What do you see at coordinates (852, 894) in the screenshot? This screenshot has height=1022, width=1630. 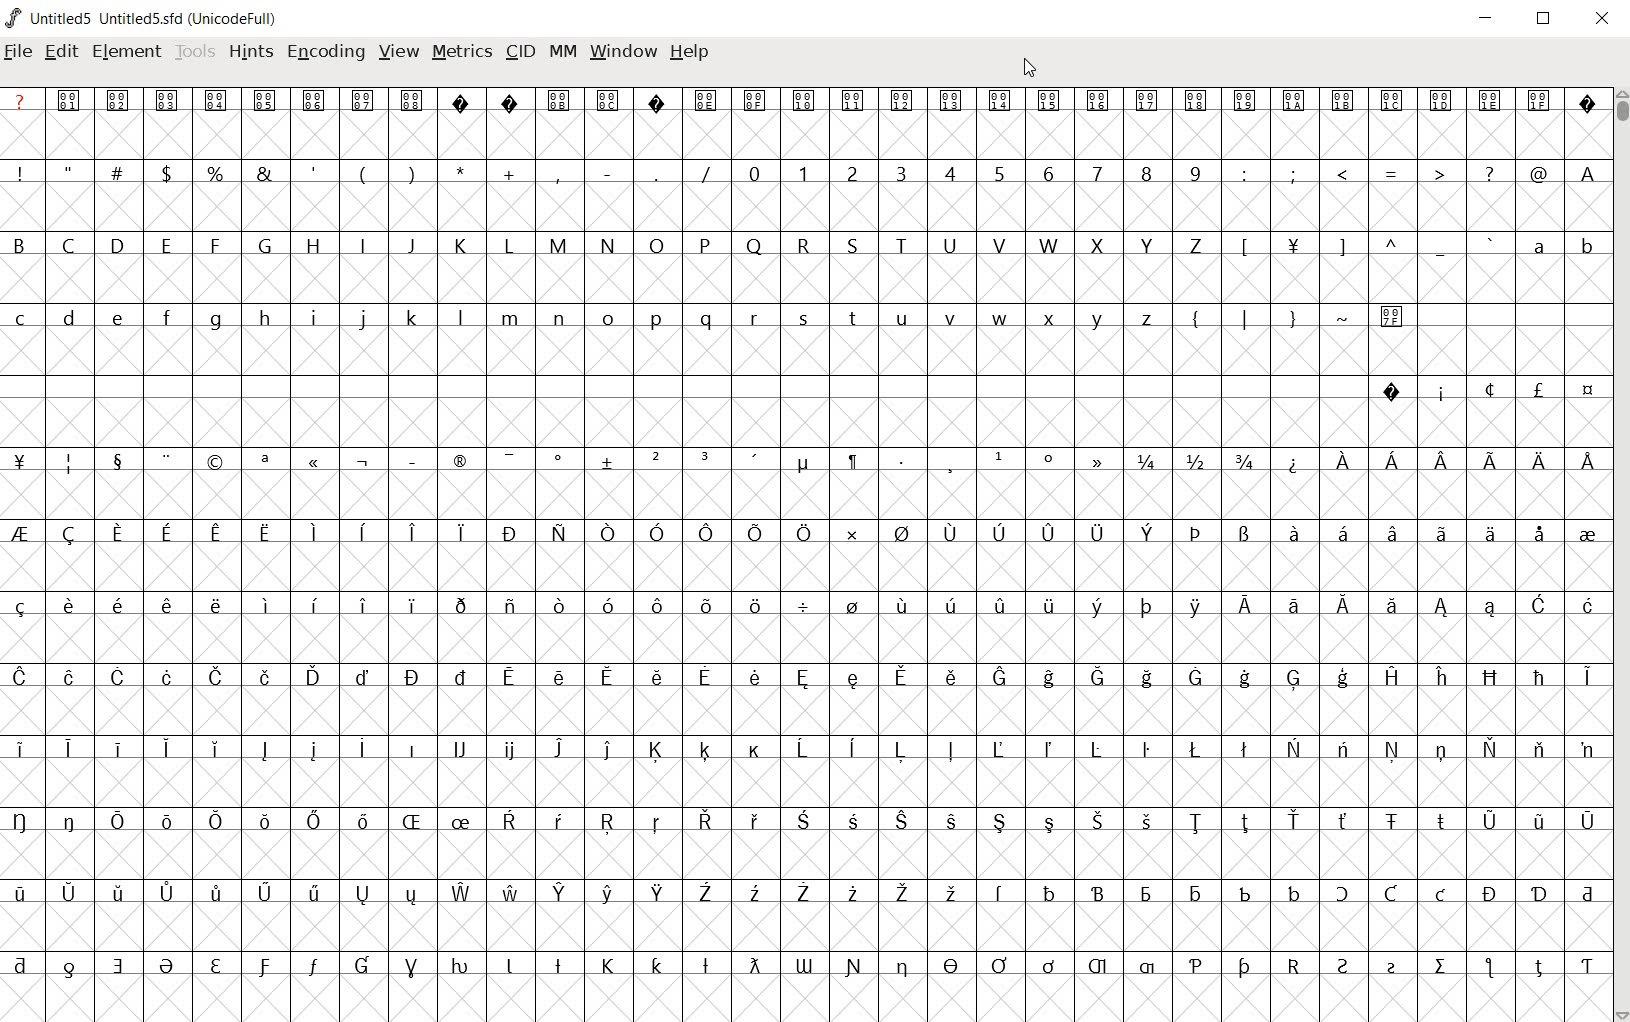 I see `Symbol` at bounding box center [852, 894].